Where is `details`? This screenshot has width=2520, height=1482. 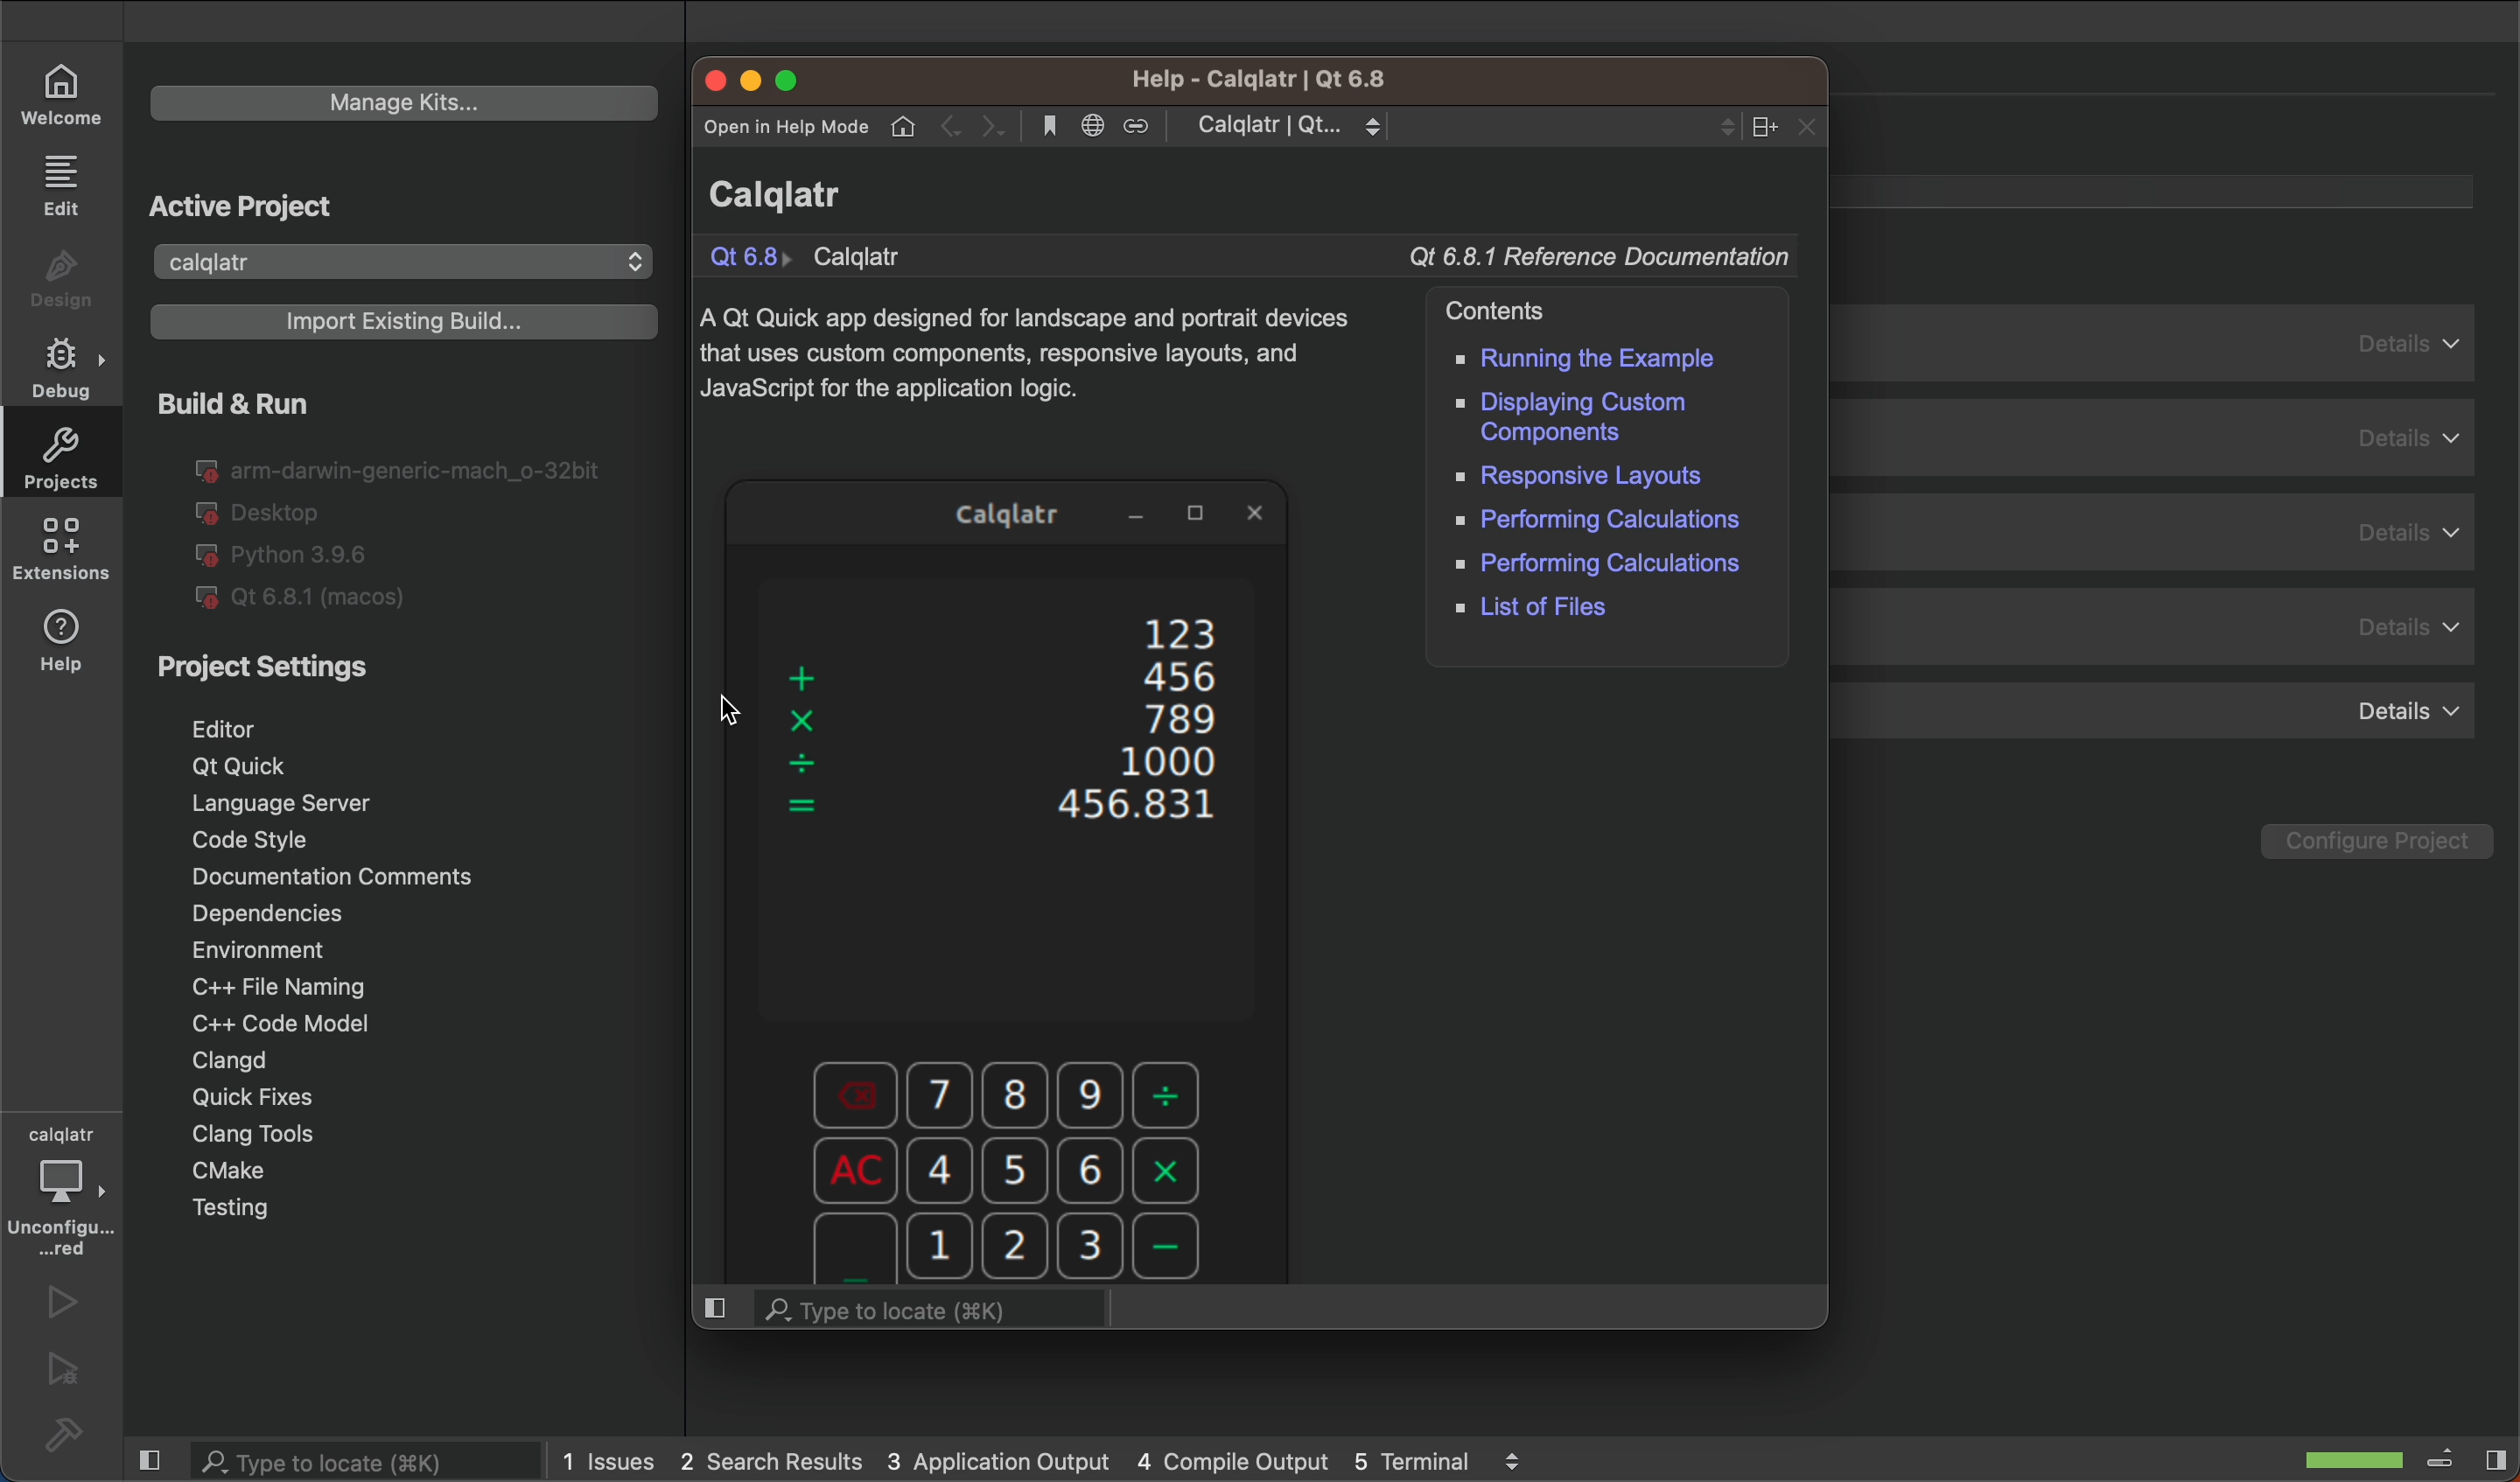 details is located at coordinates (2162, 713).